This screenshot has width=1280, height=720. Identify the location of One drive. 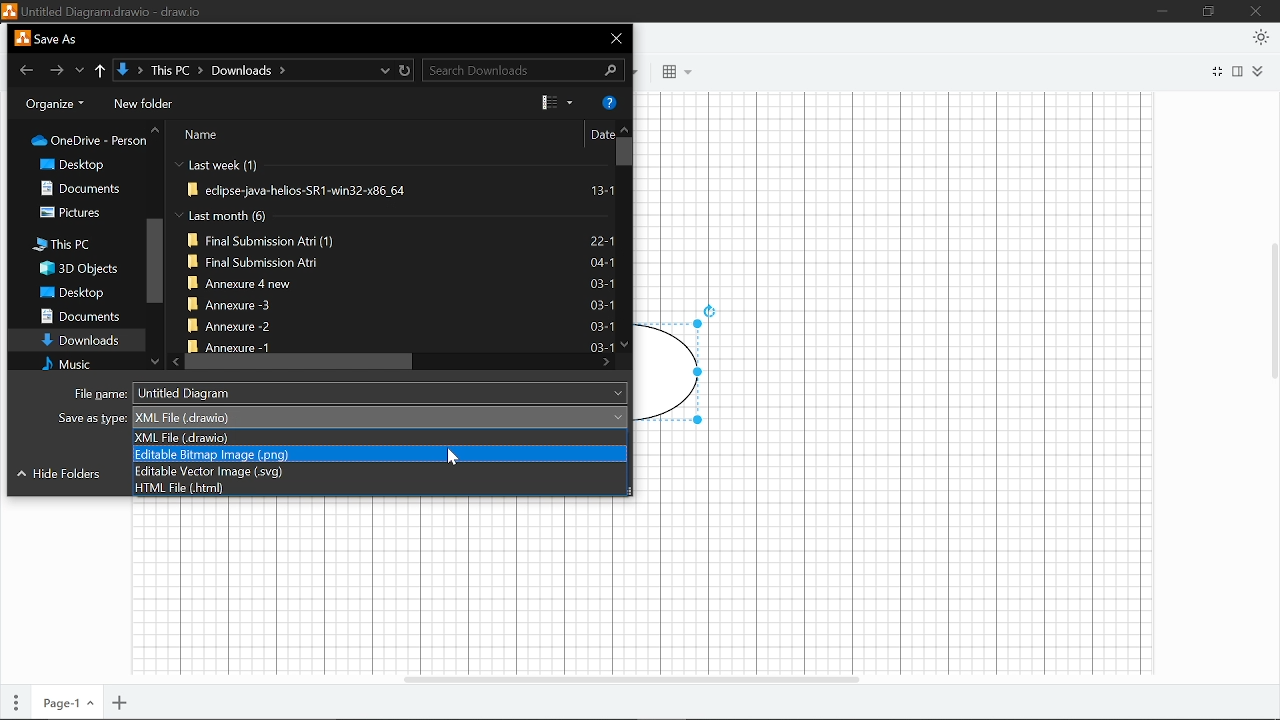
(91, 144).